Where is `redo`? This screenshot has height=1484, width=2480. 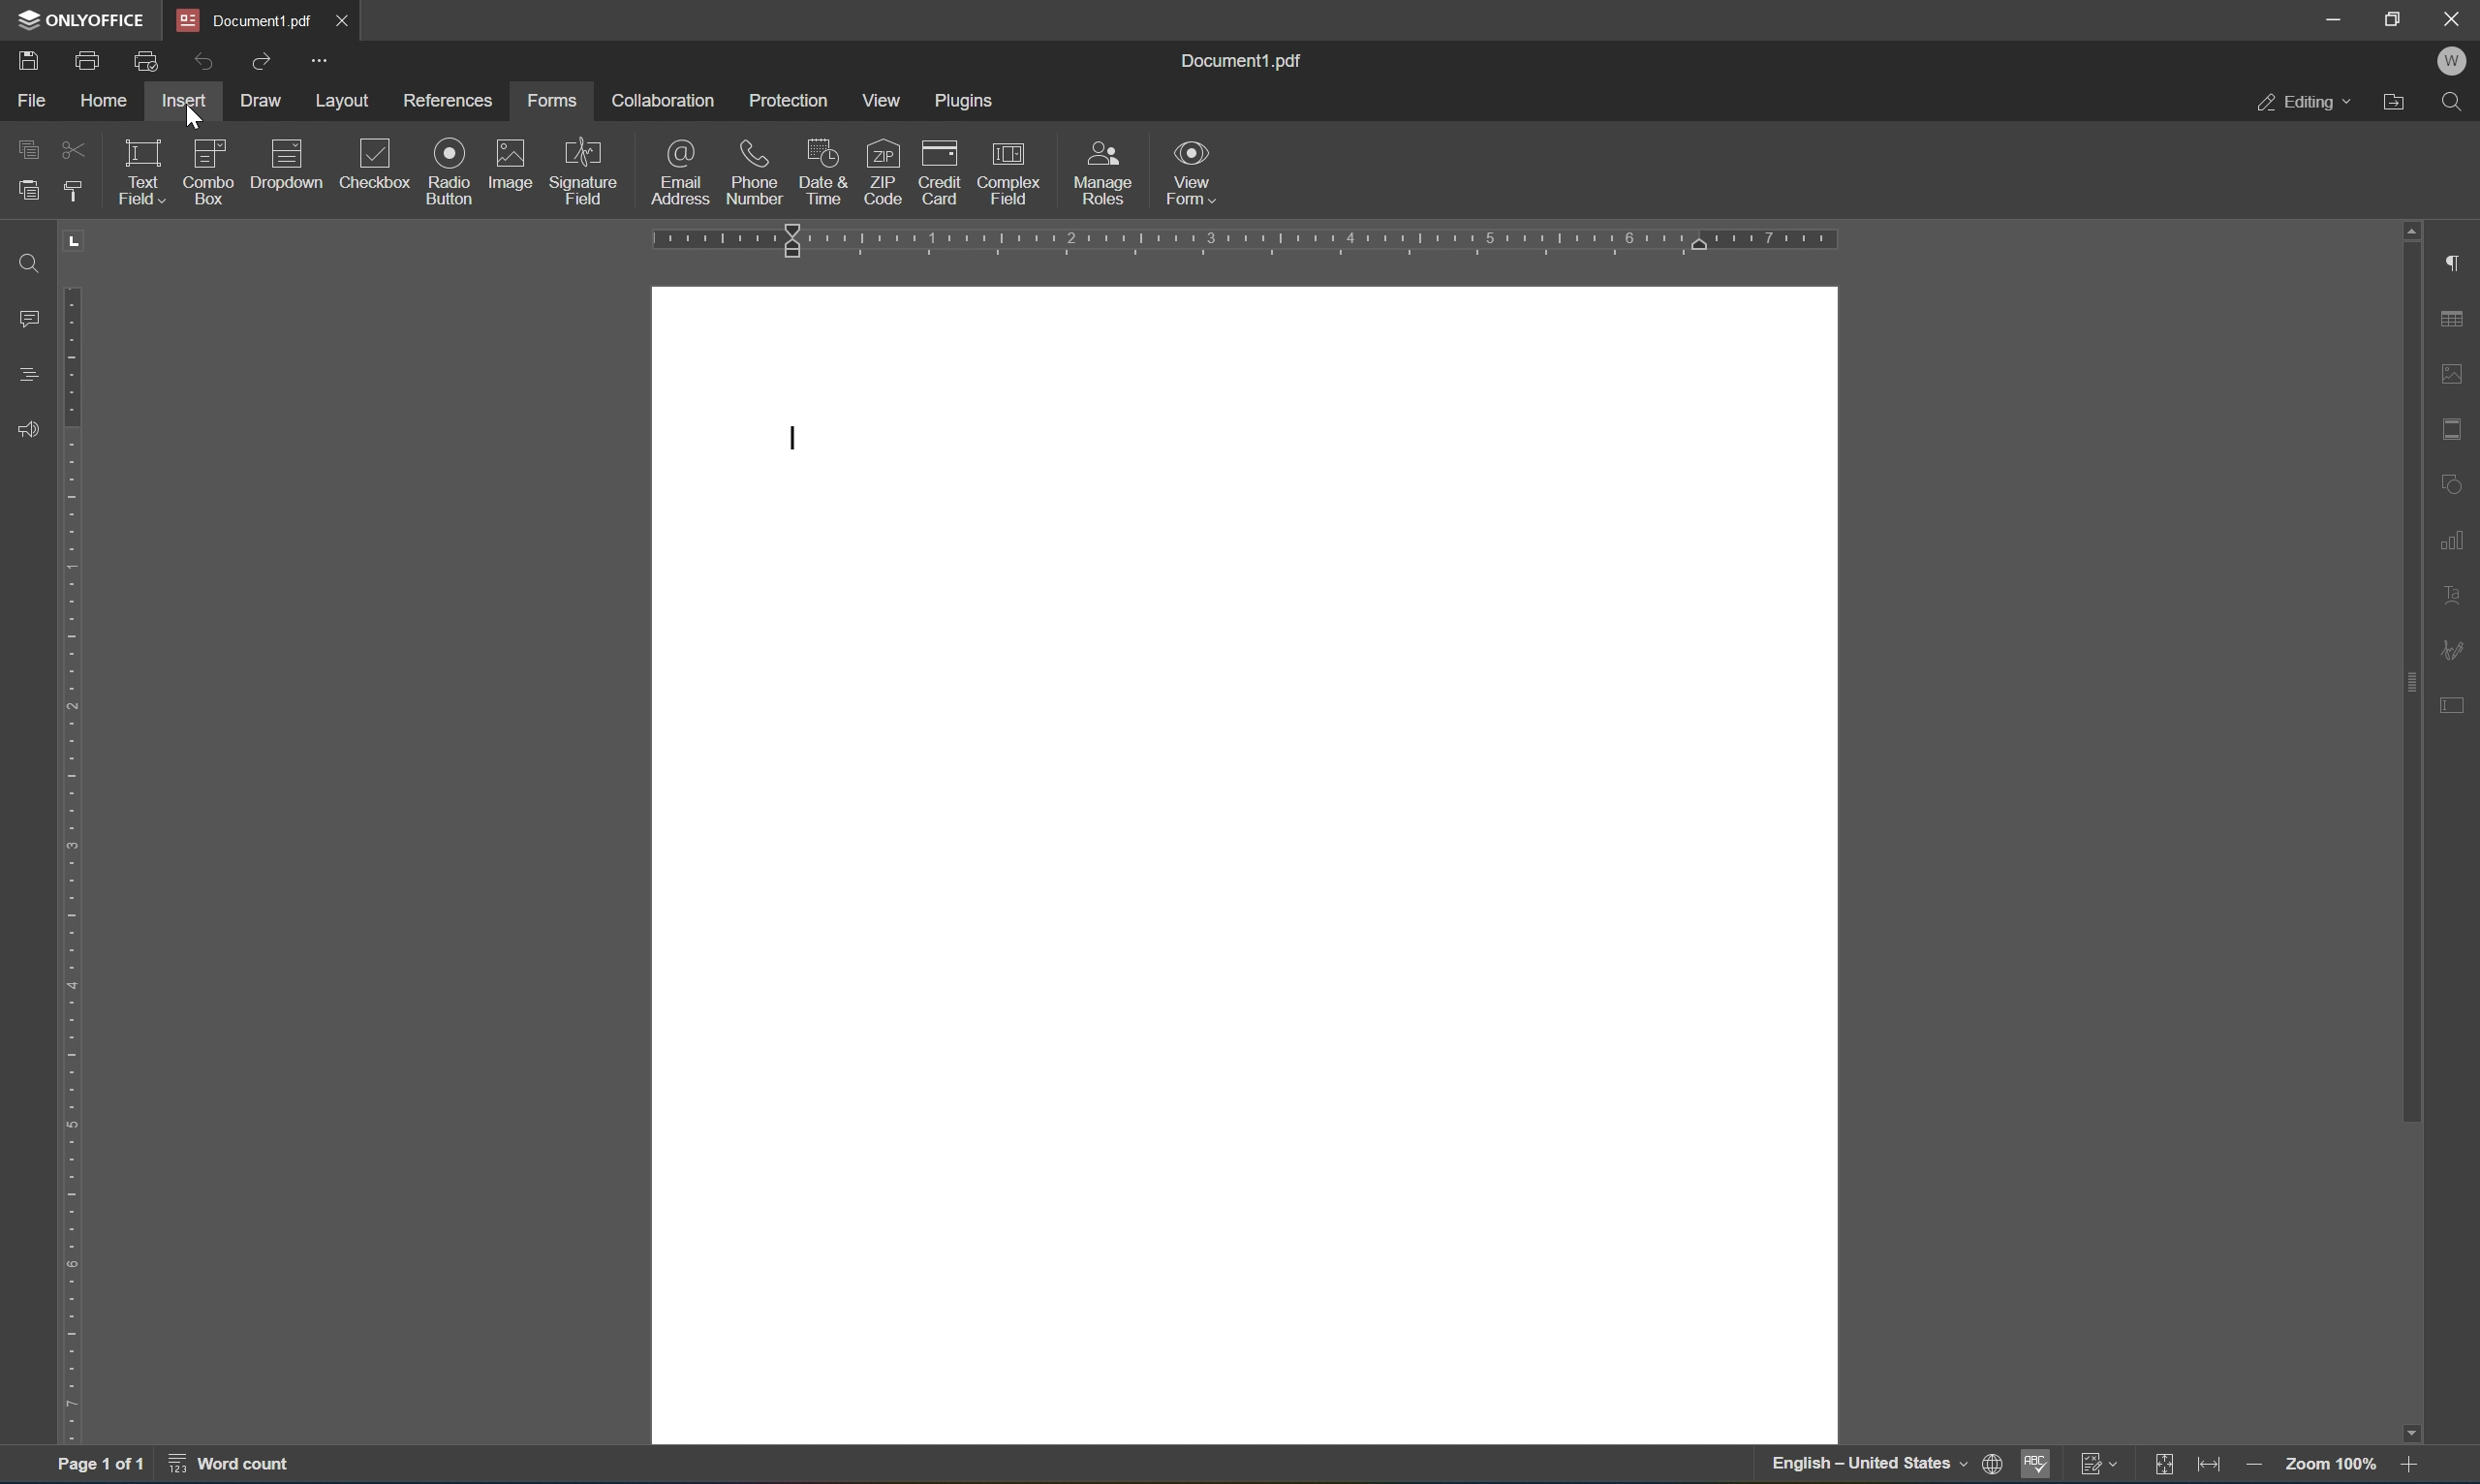 redo is located at coordinates (264, 66).